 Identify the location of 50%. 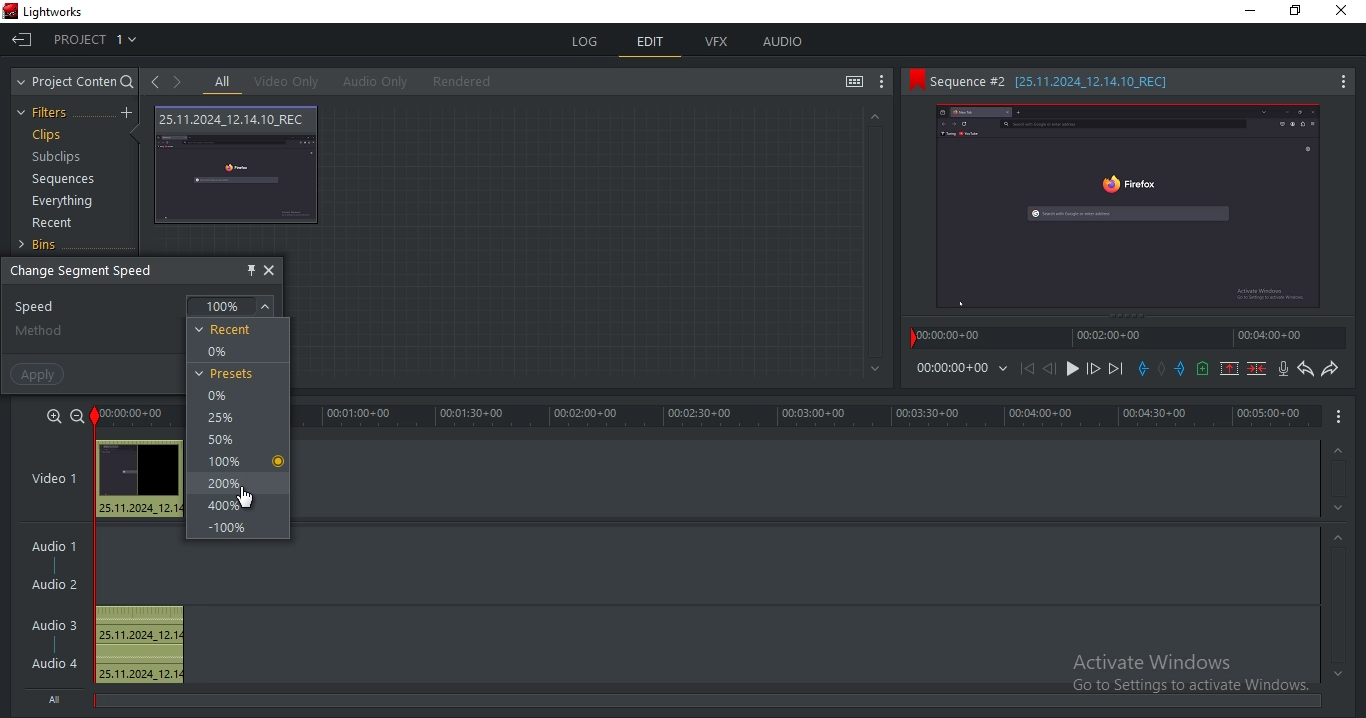
(223, 439).